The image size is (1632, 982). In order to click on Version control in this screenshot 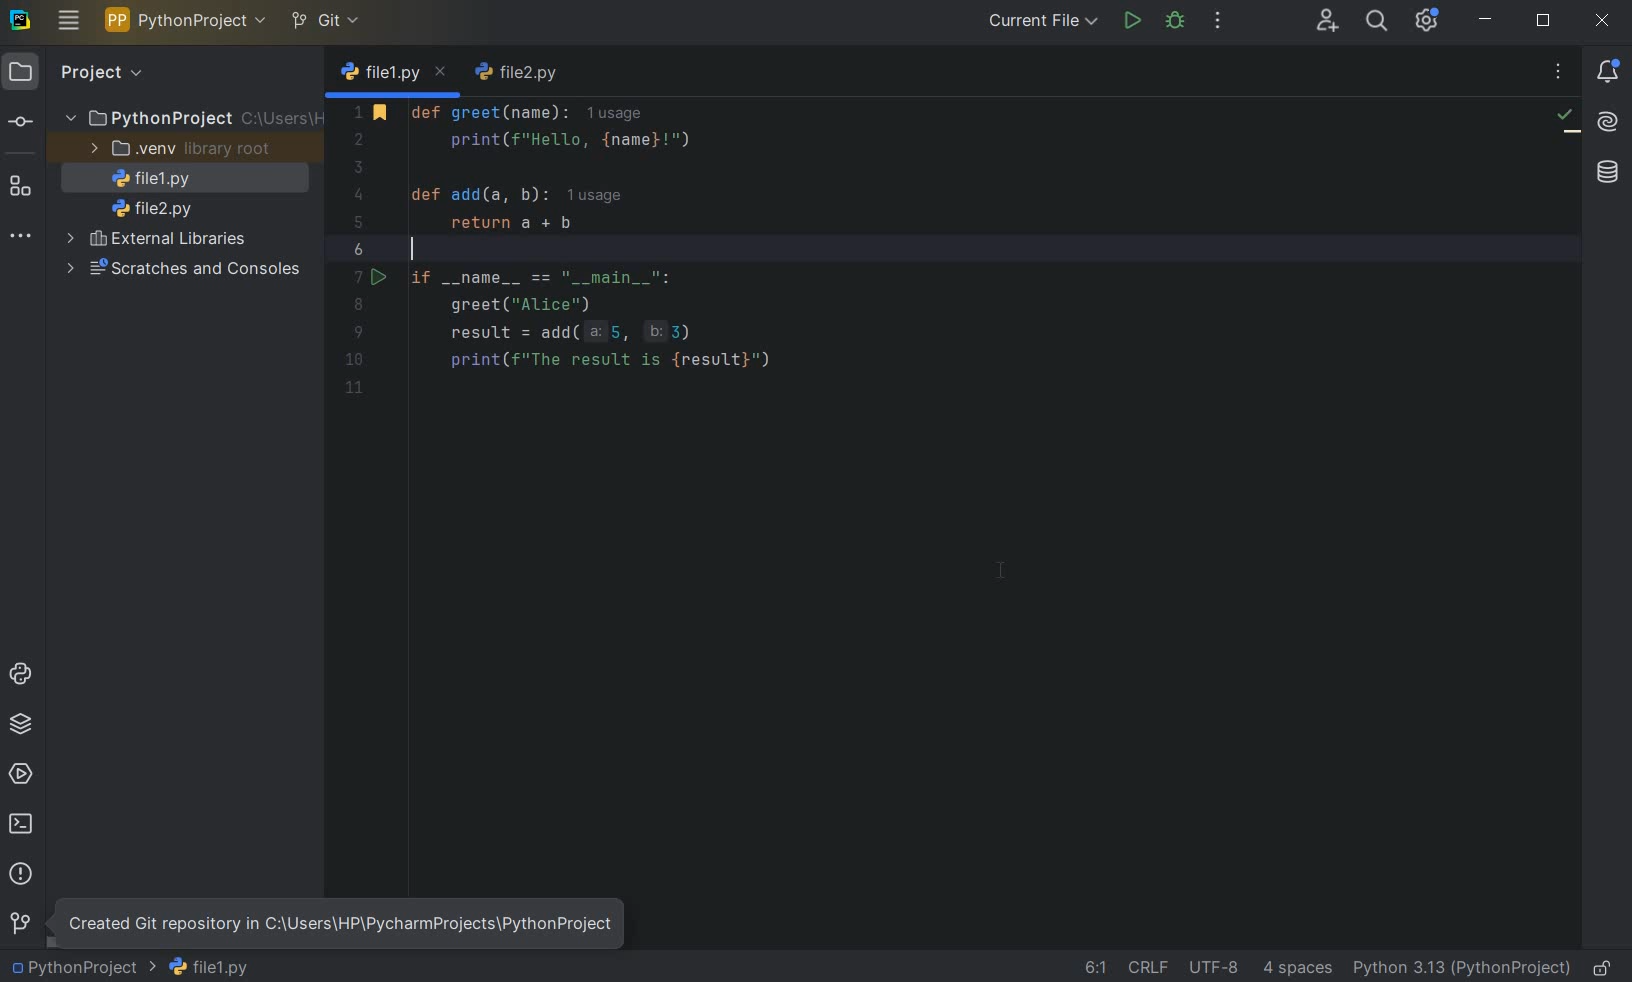, I will do `click(19, 923)`.